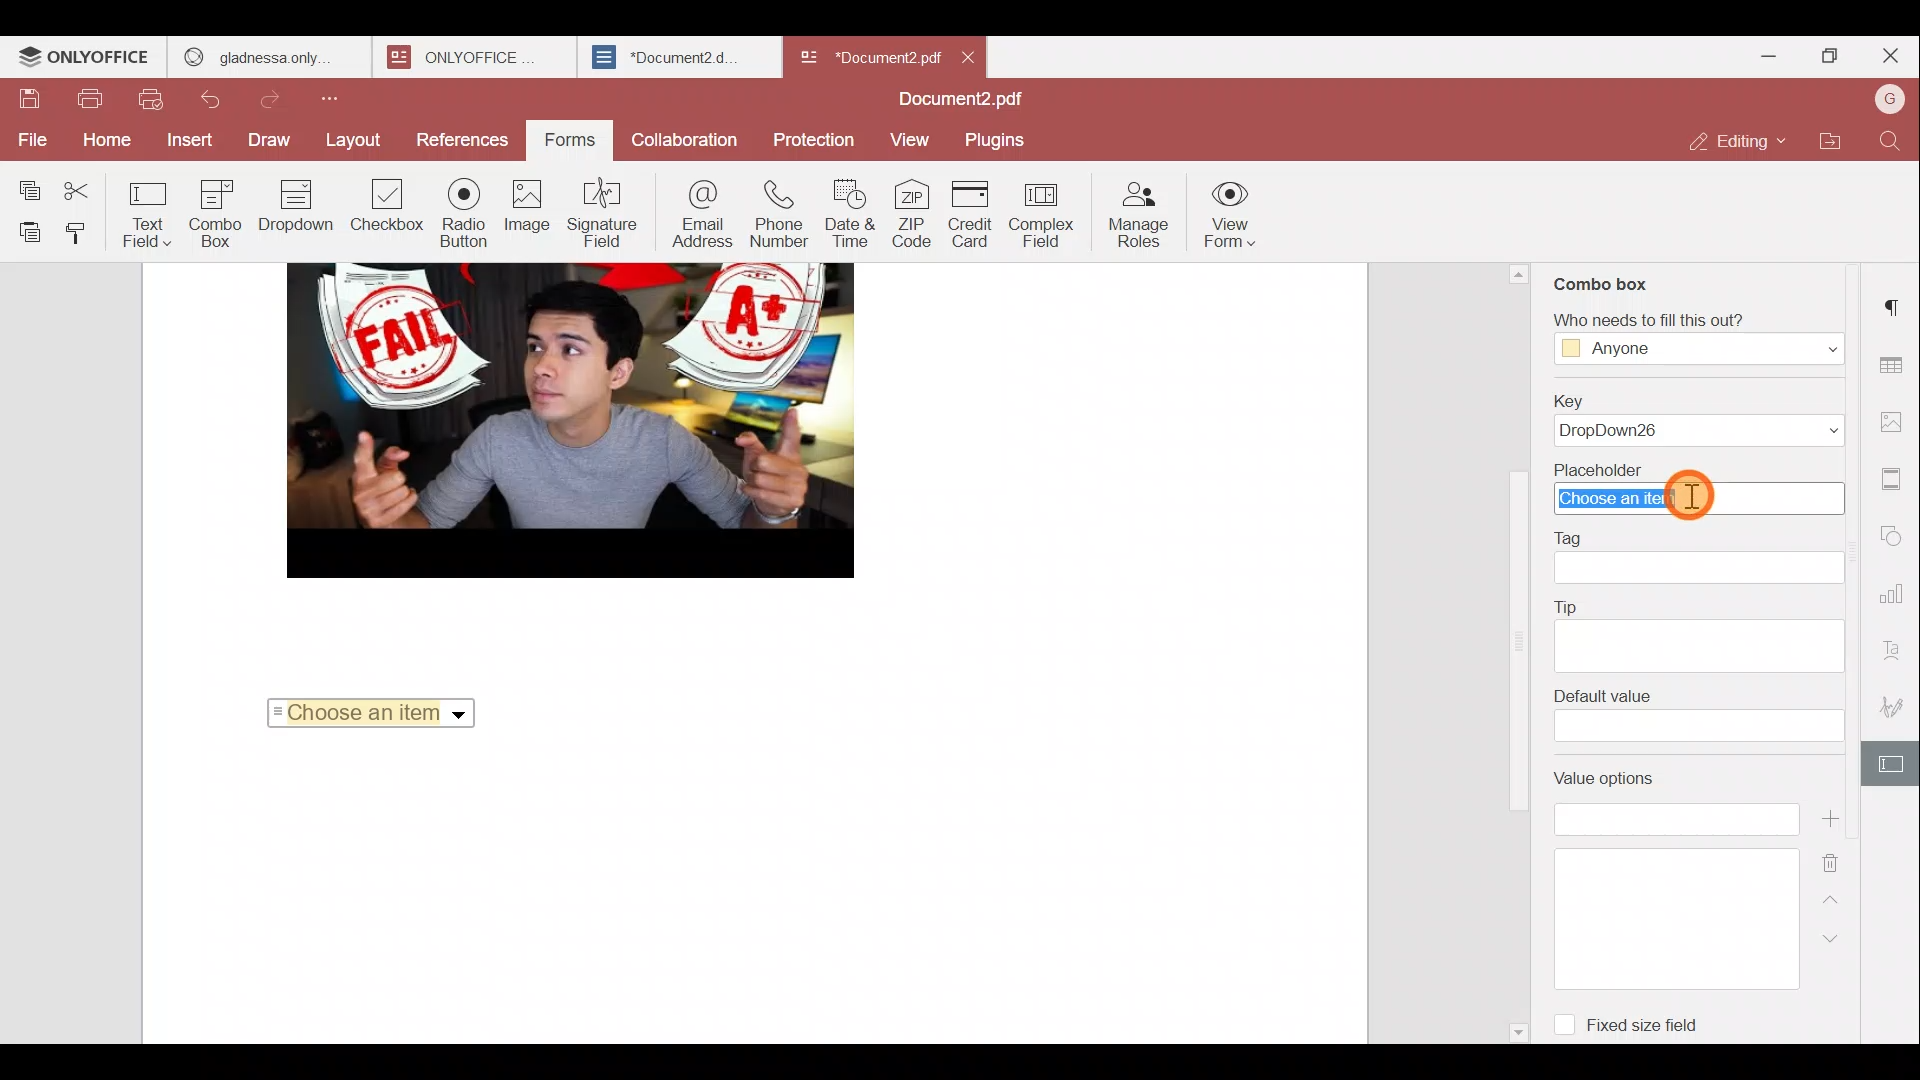 This screenshot has height=1080, width=1920. Describe the element at coordinates (85, 59) in the screenshot. I see `ONLYOFFICE` at that location.